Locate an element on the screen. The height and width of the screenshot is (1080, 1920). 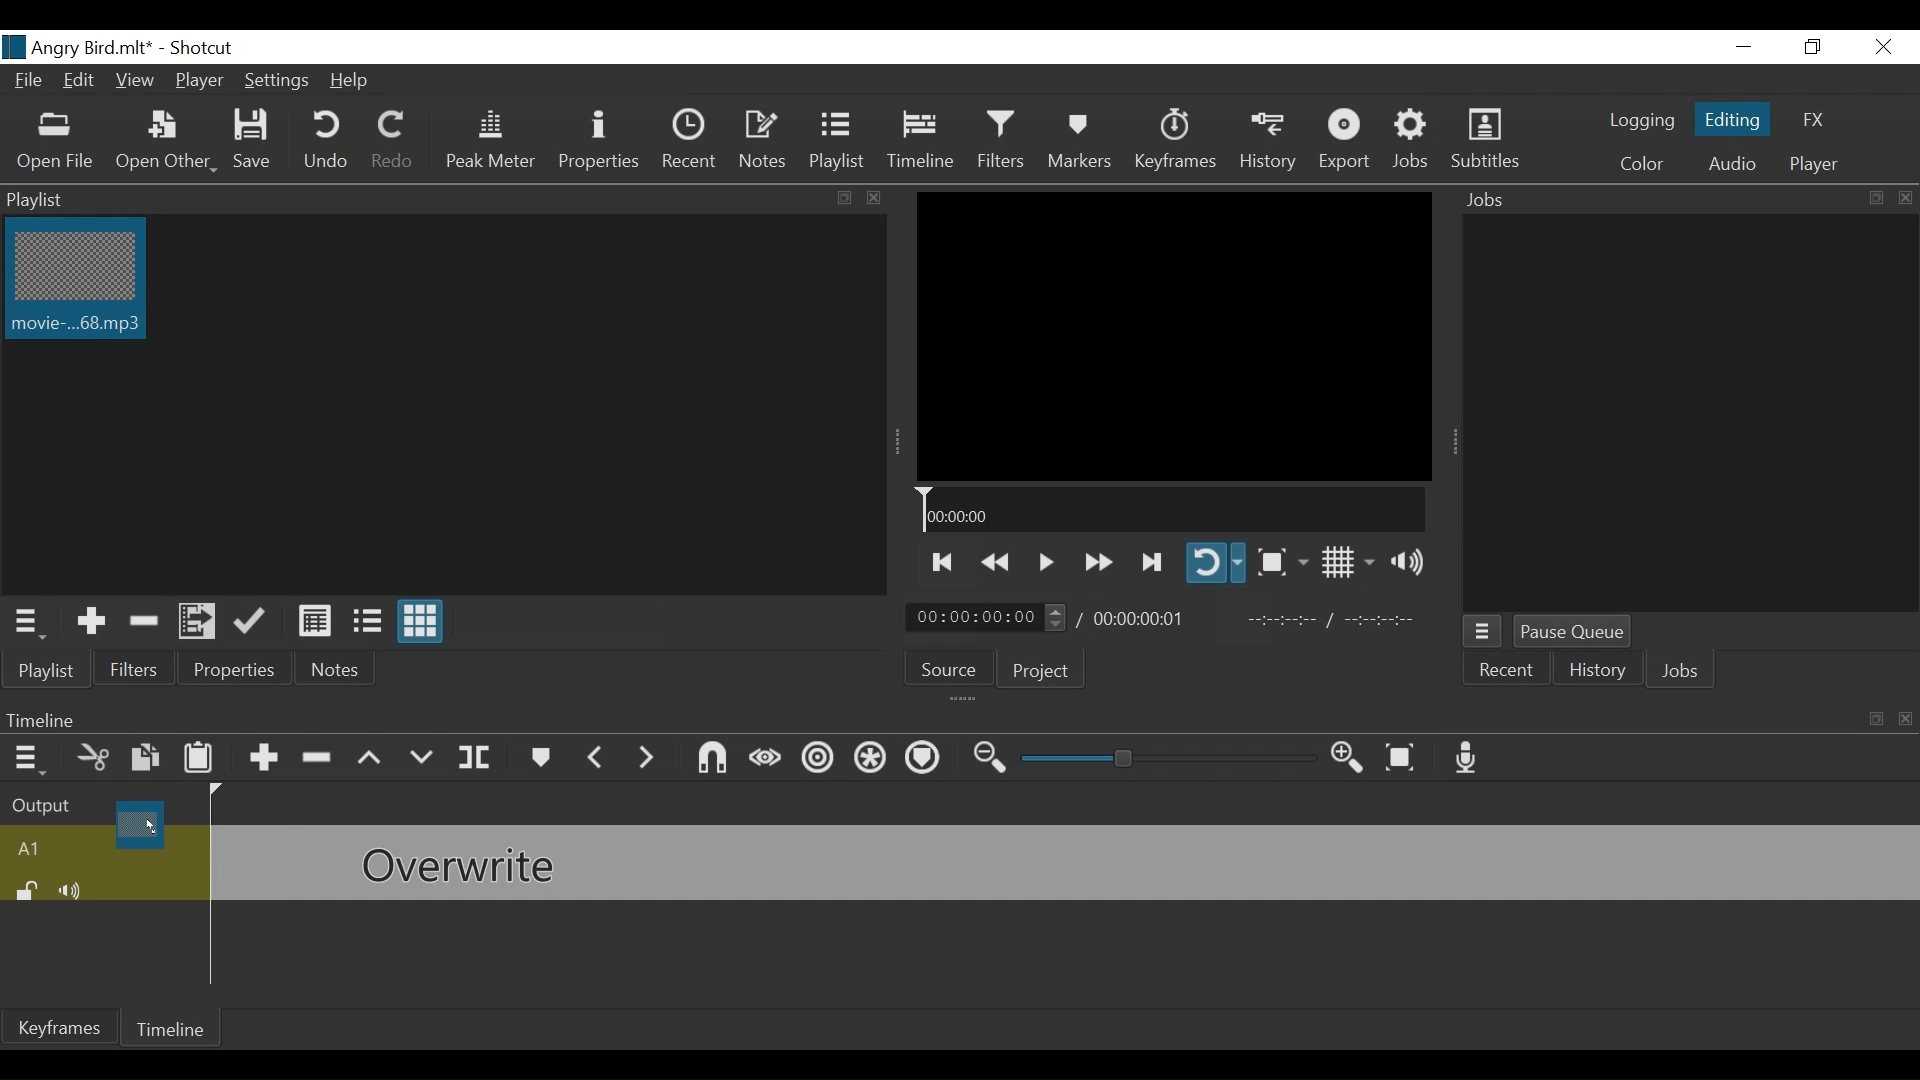
History is located at coordinates (1595, 672).